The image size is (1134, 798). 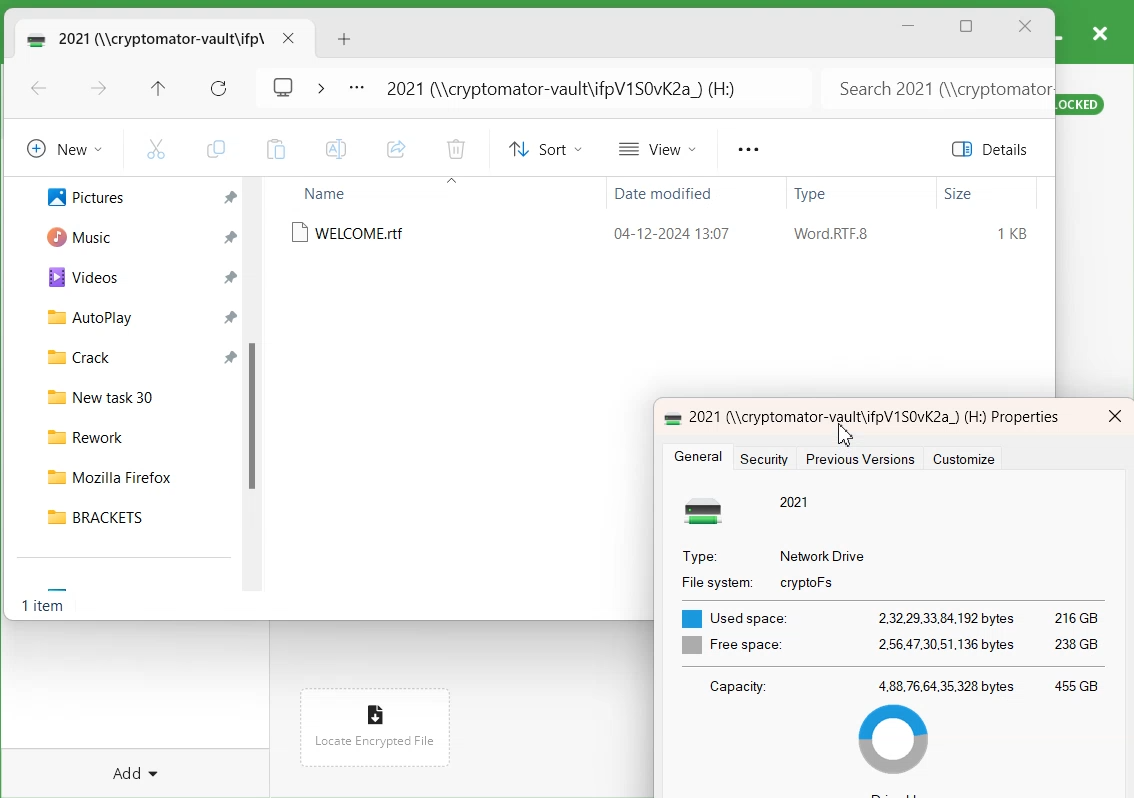 I want to click on Pictures, so click(x=75, y=195).